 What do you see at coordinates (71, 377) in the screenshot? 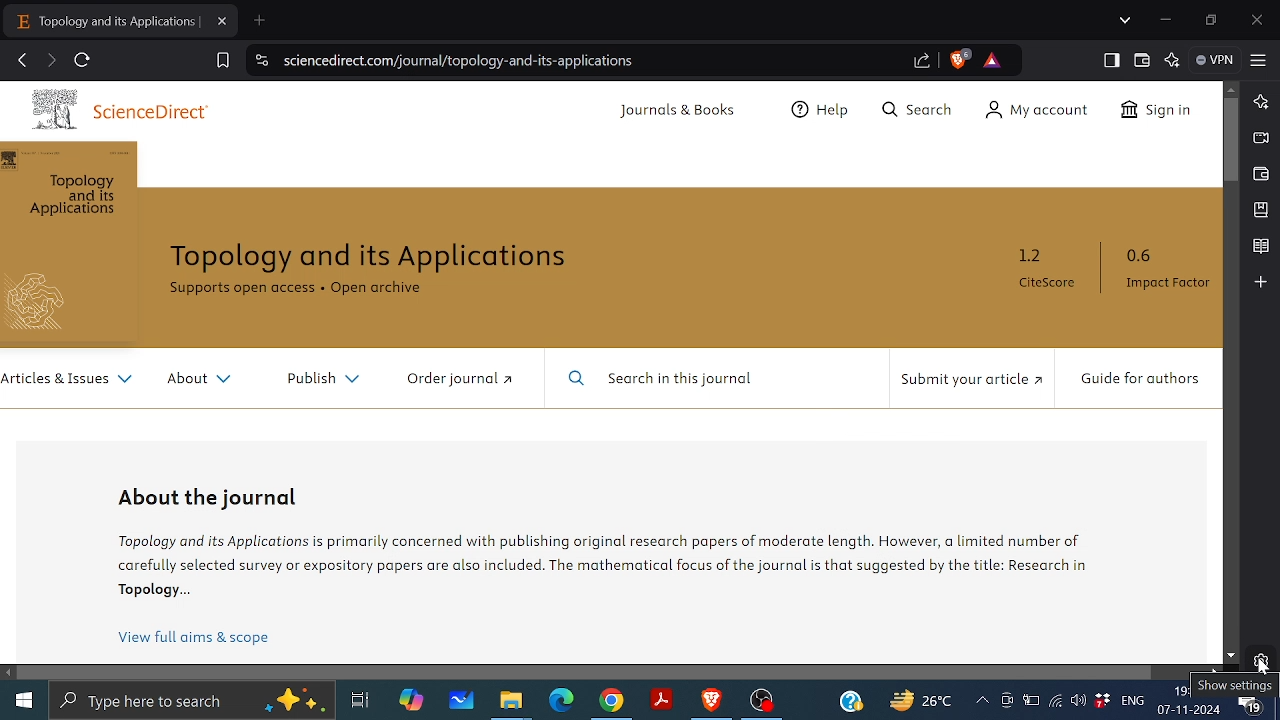
I see `Articles & Issues` at bounding box center [71, 377].